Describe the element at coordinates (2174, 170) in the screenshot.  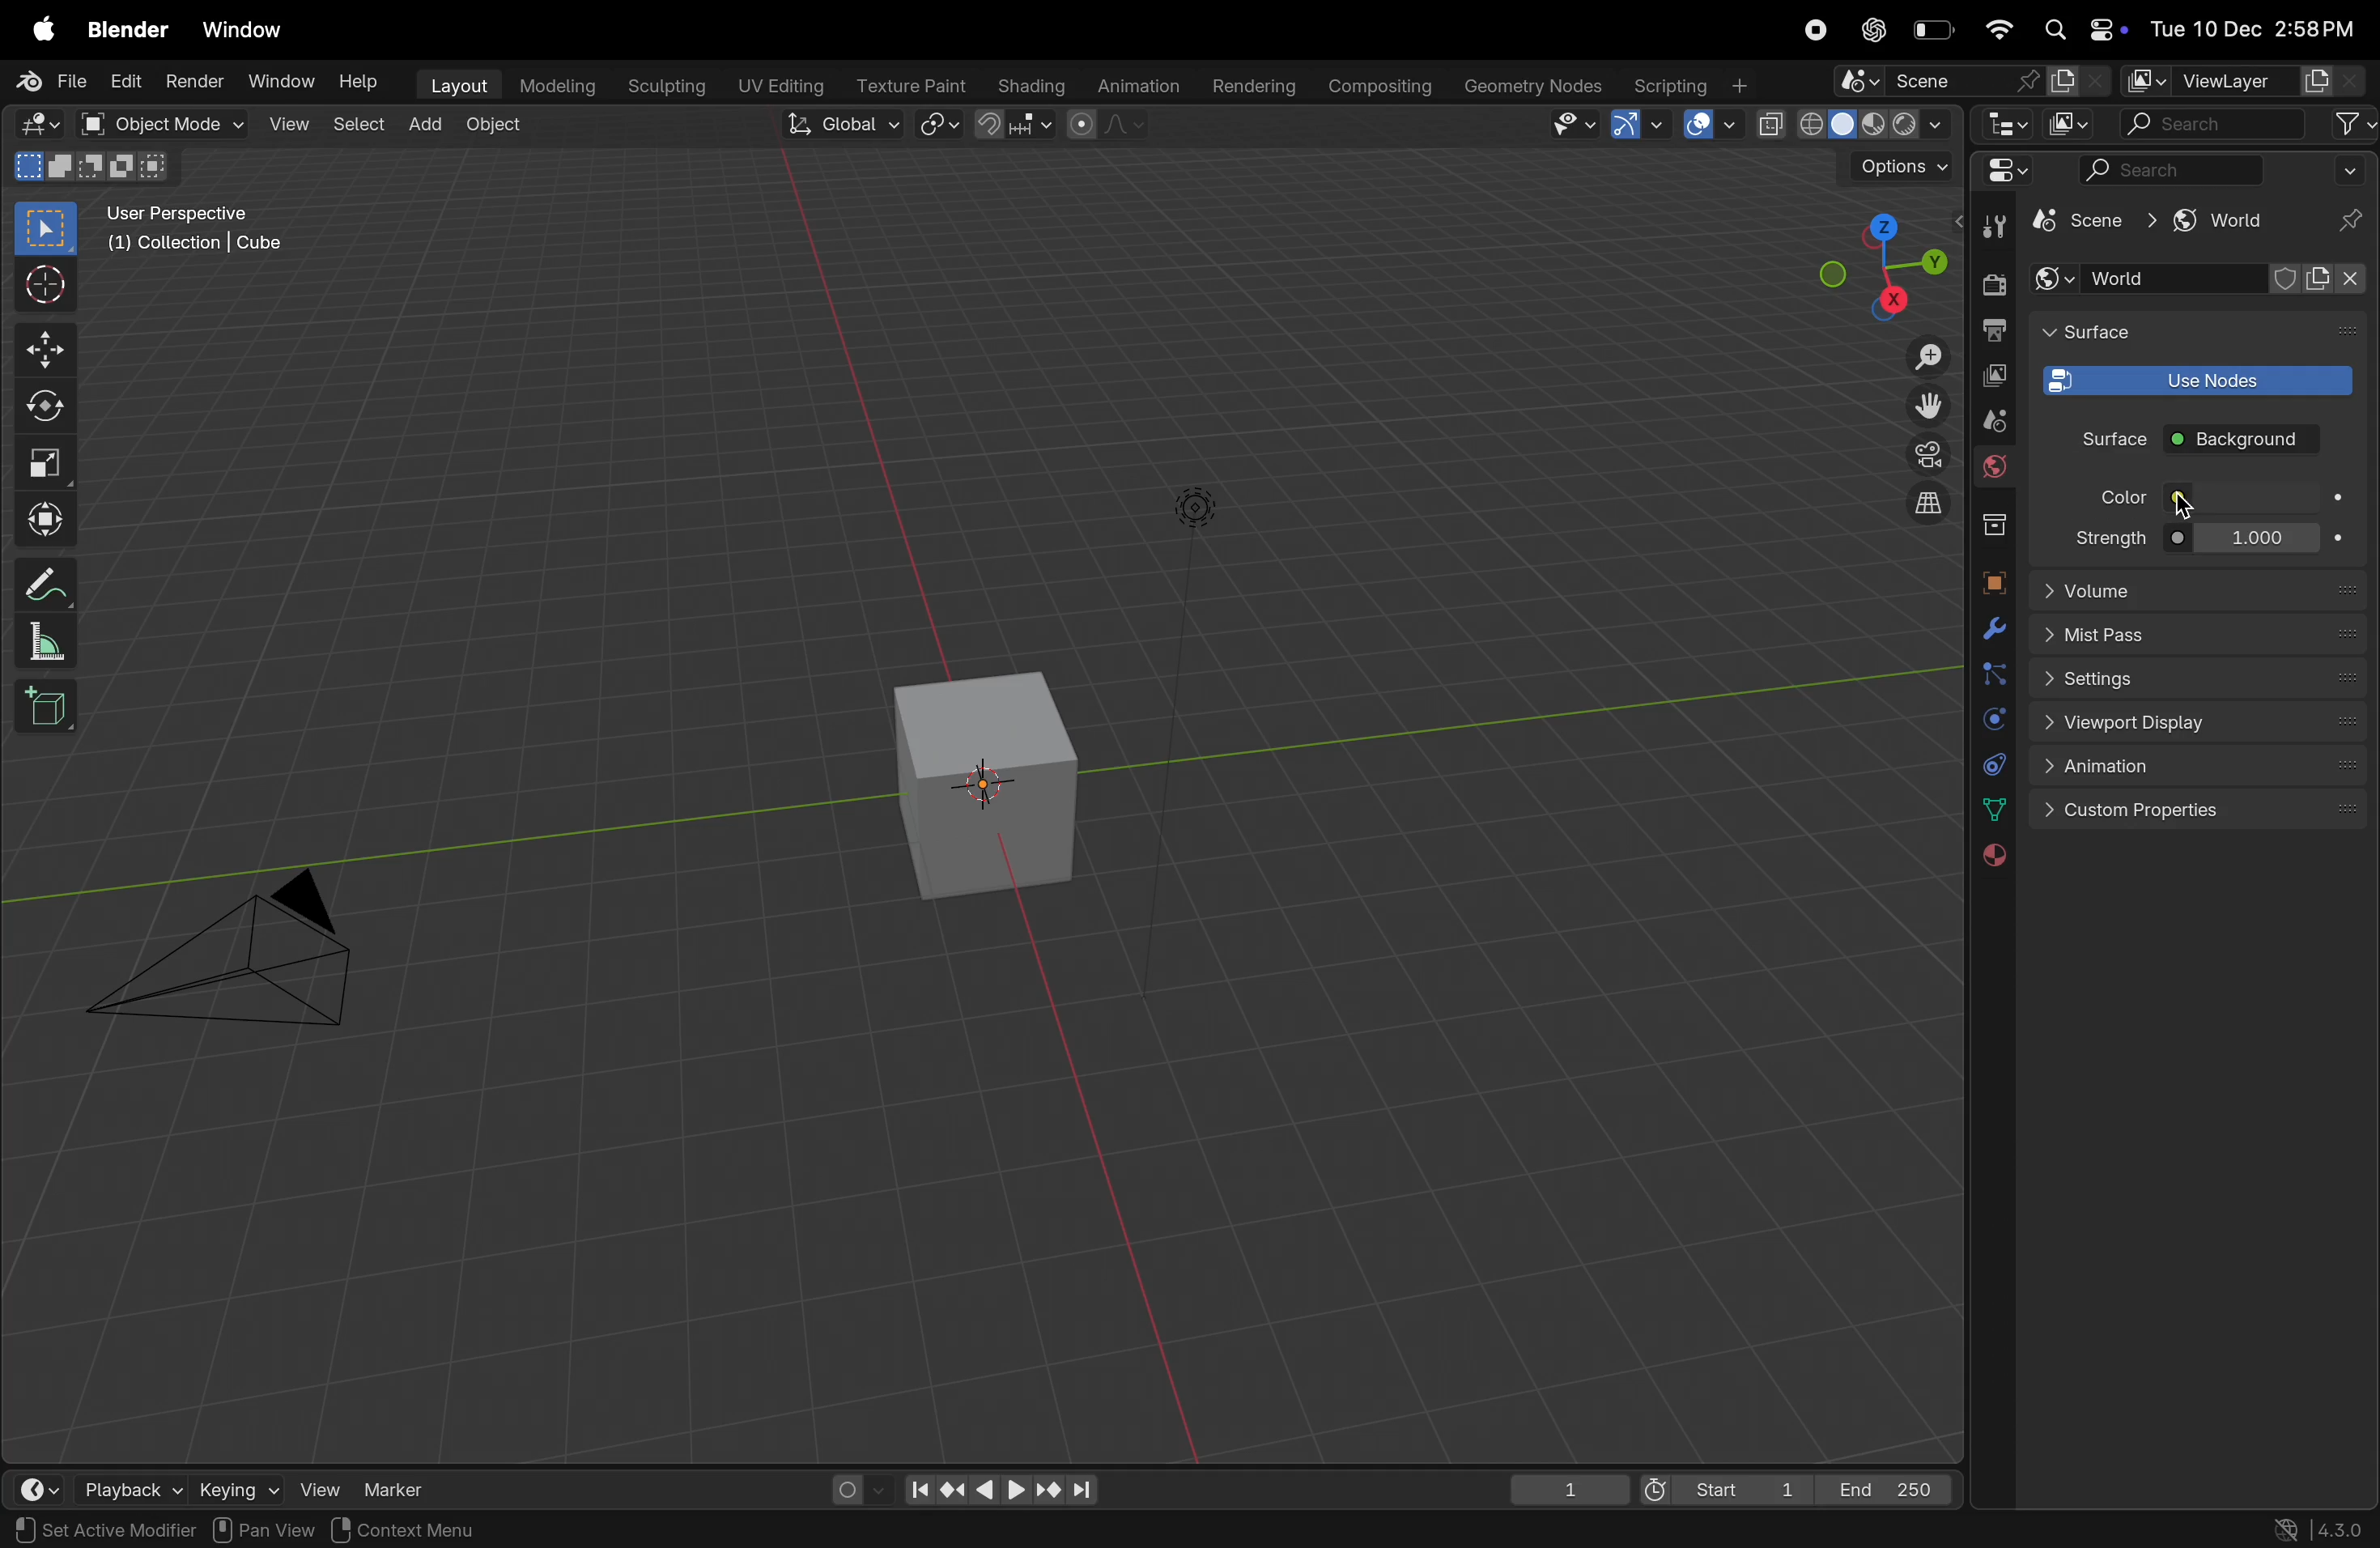
I see `search` at that location.